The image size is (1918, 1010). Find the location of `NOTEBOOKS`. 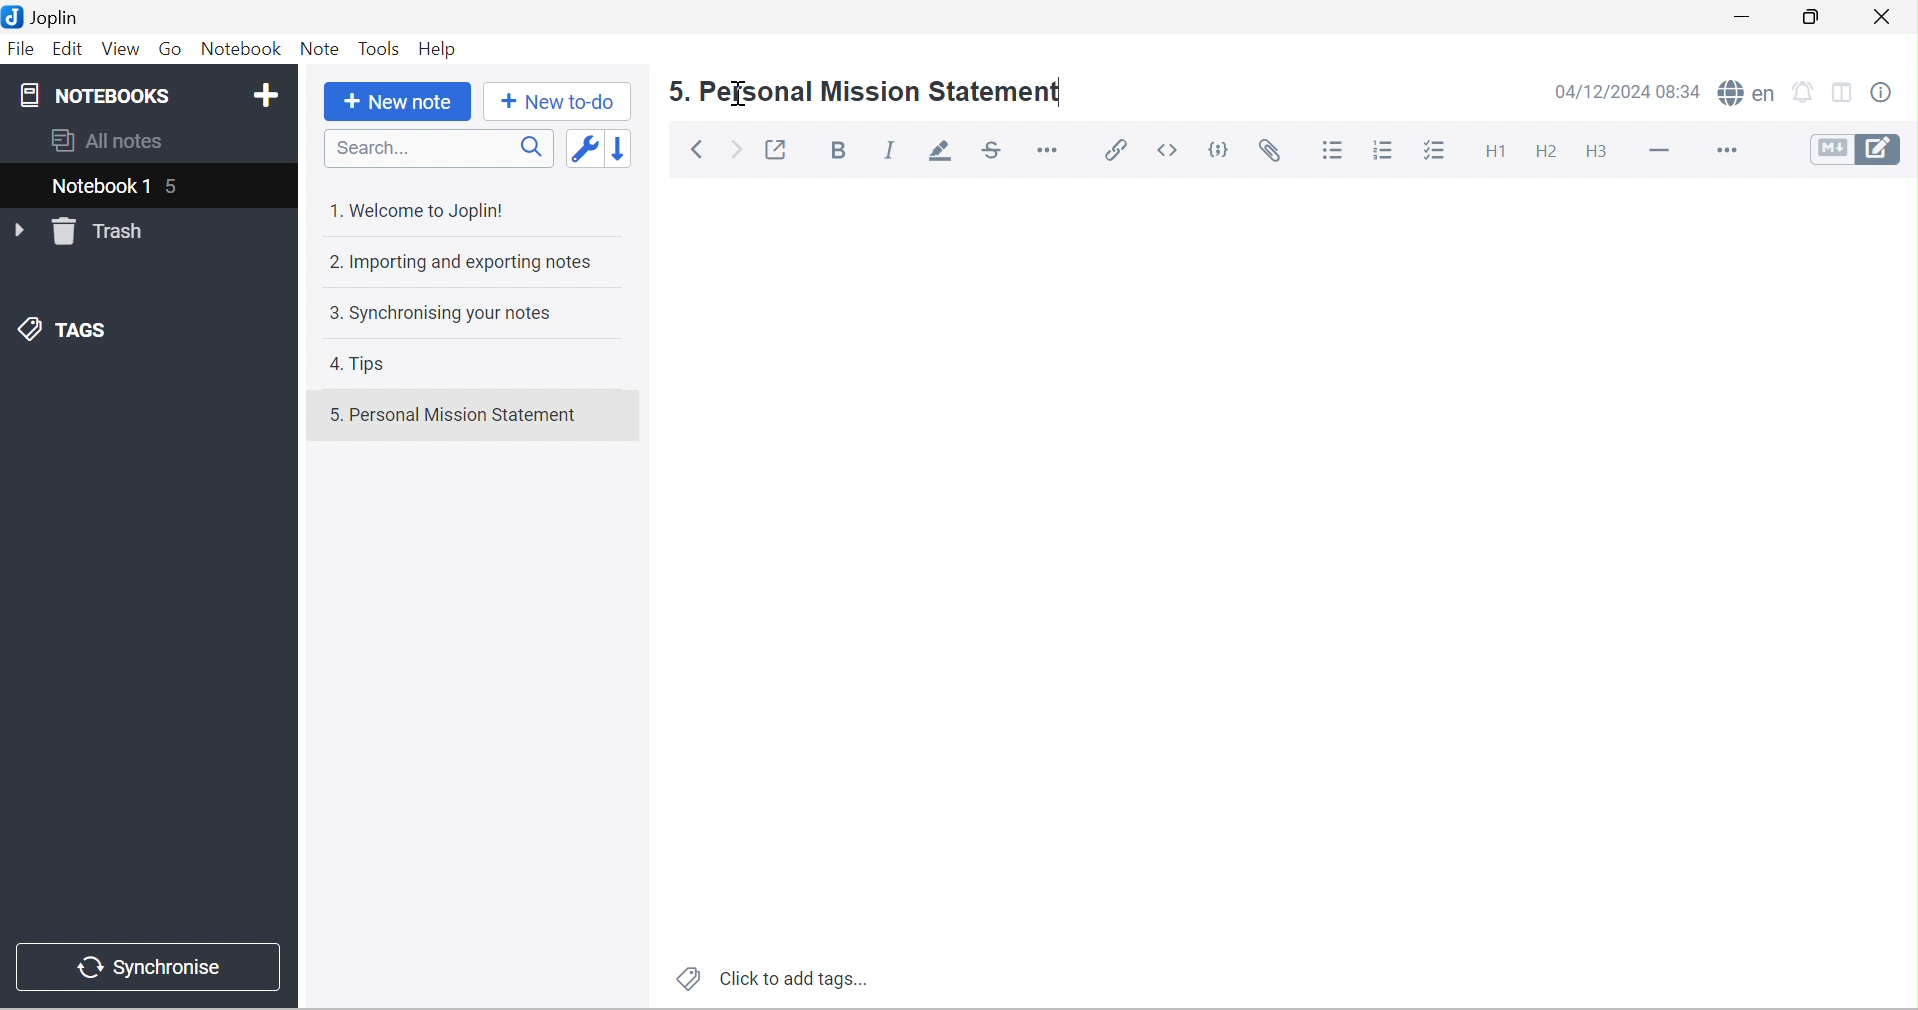

NOTEBOOKS is located at coordinates (101, 93).